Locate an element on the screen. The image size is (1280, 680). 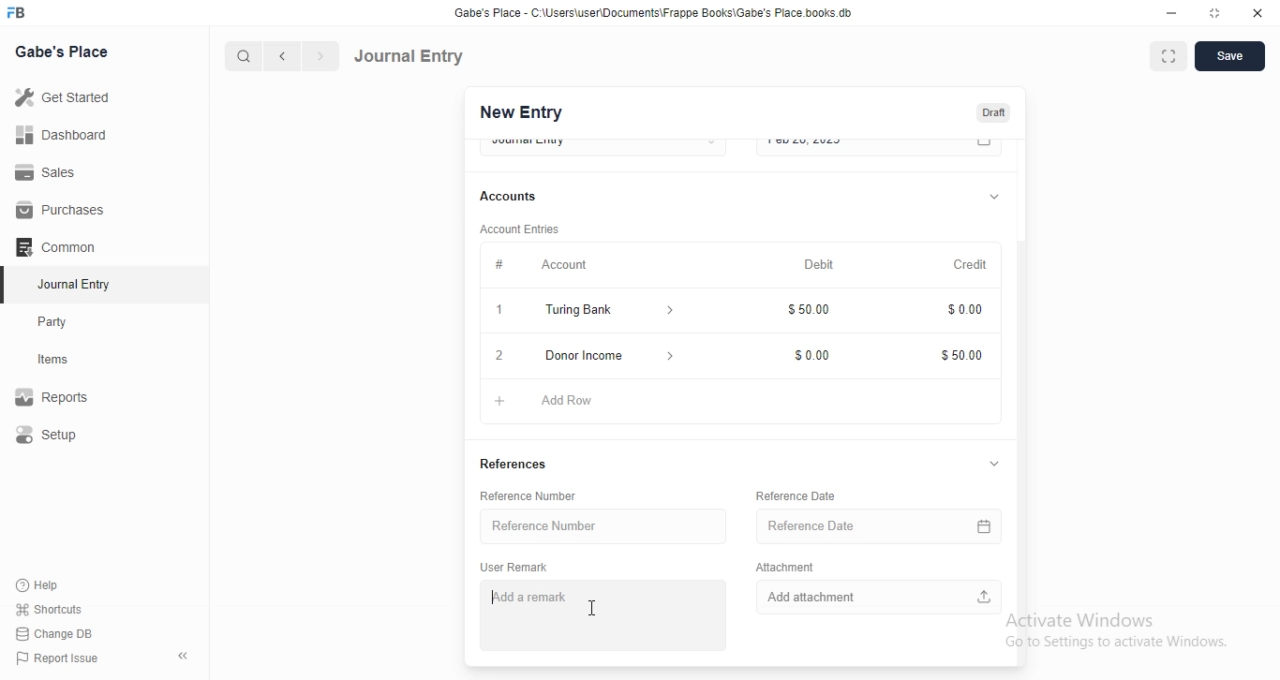
cursor is located at coordinates (592, 608).